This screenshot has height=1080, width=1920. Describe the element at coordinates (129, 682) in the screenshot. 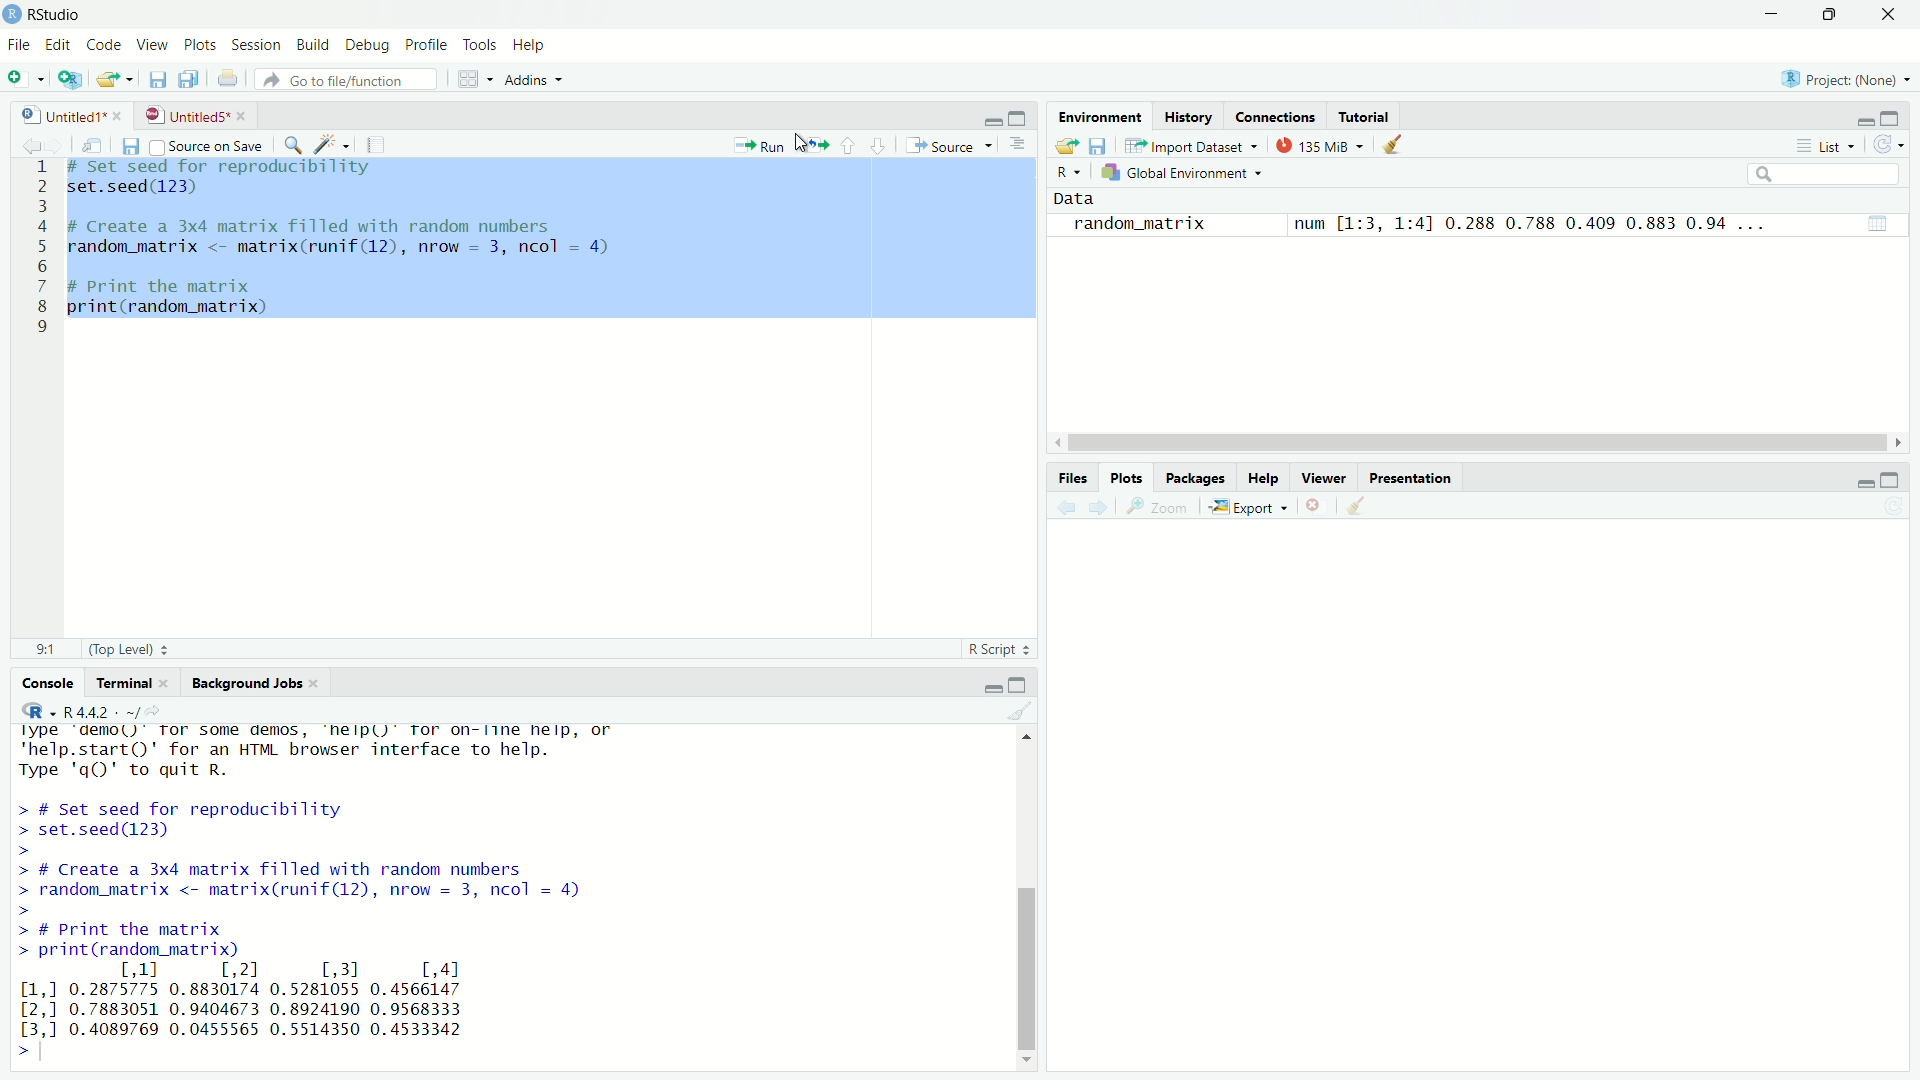

I see `rerminal` at that location.